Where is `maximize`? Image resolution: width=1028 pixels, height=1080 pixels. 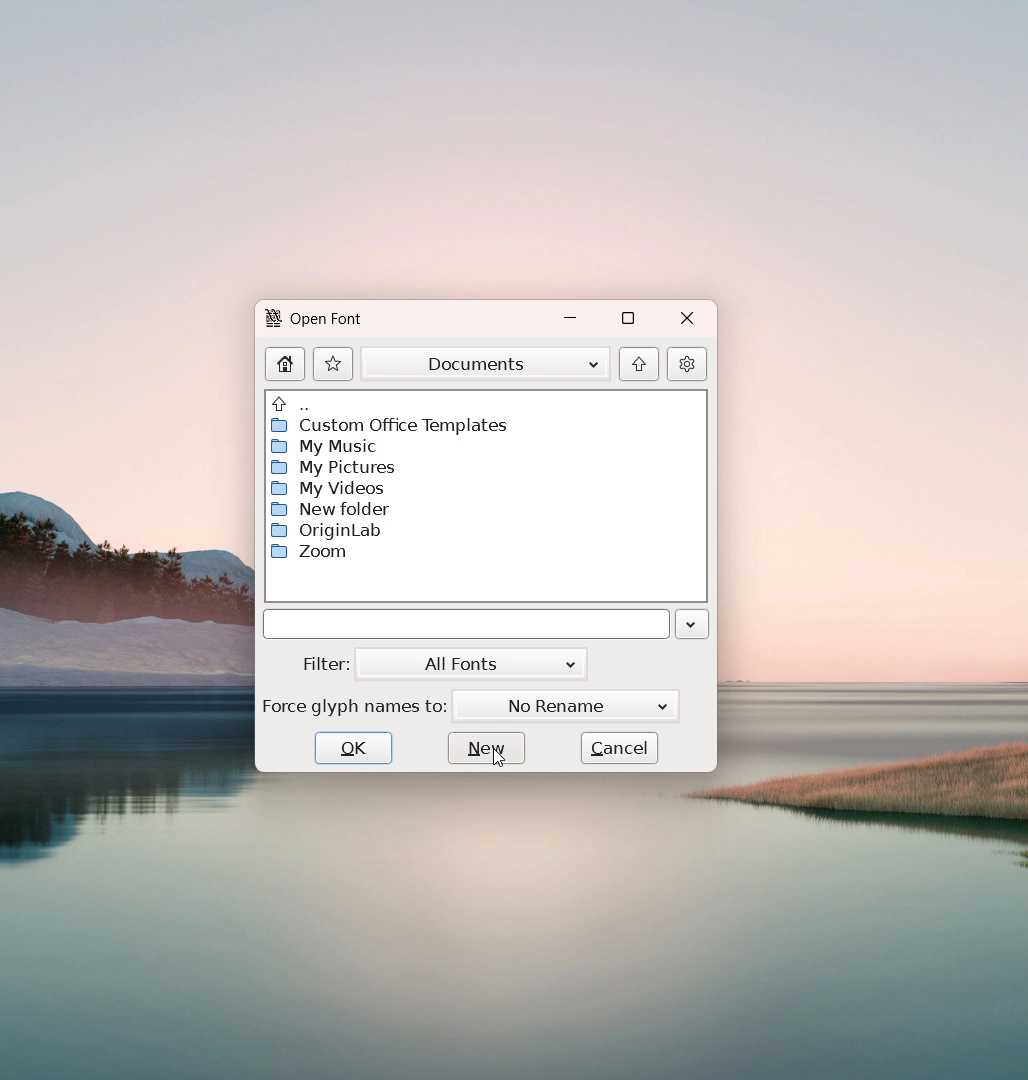 maximize is located at coordinates (628, 319).